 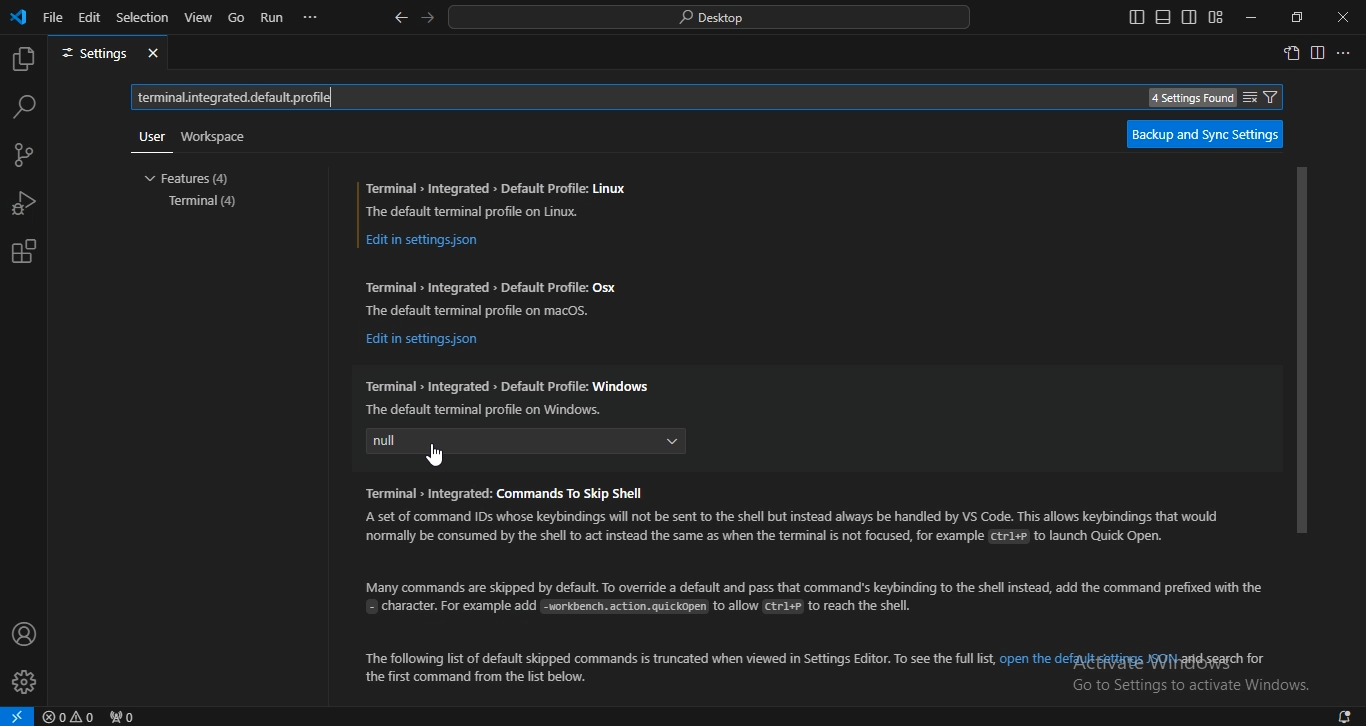 I want to click on file, so click(x=54, y=21).